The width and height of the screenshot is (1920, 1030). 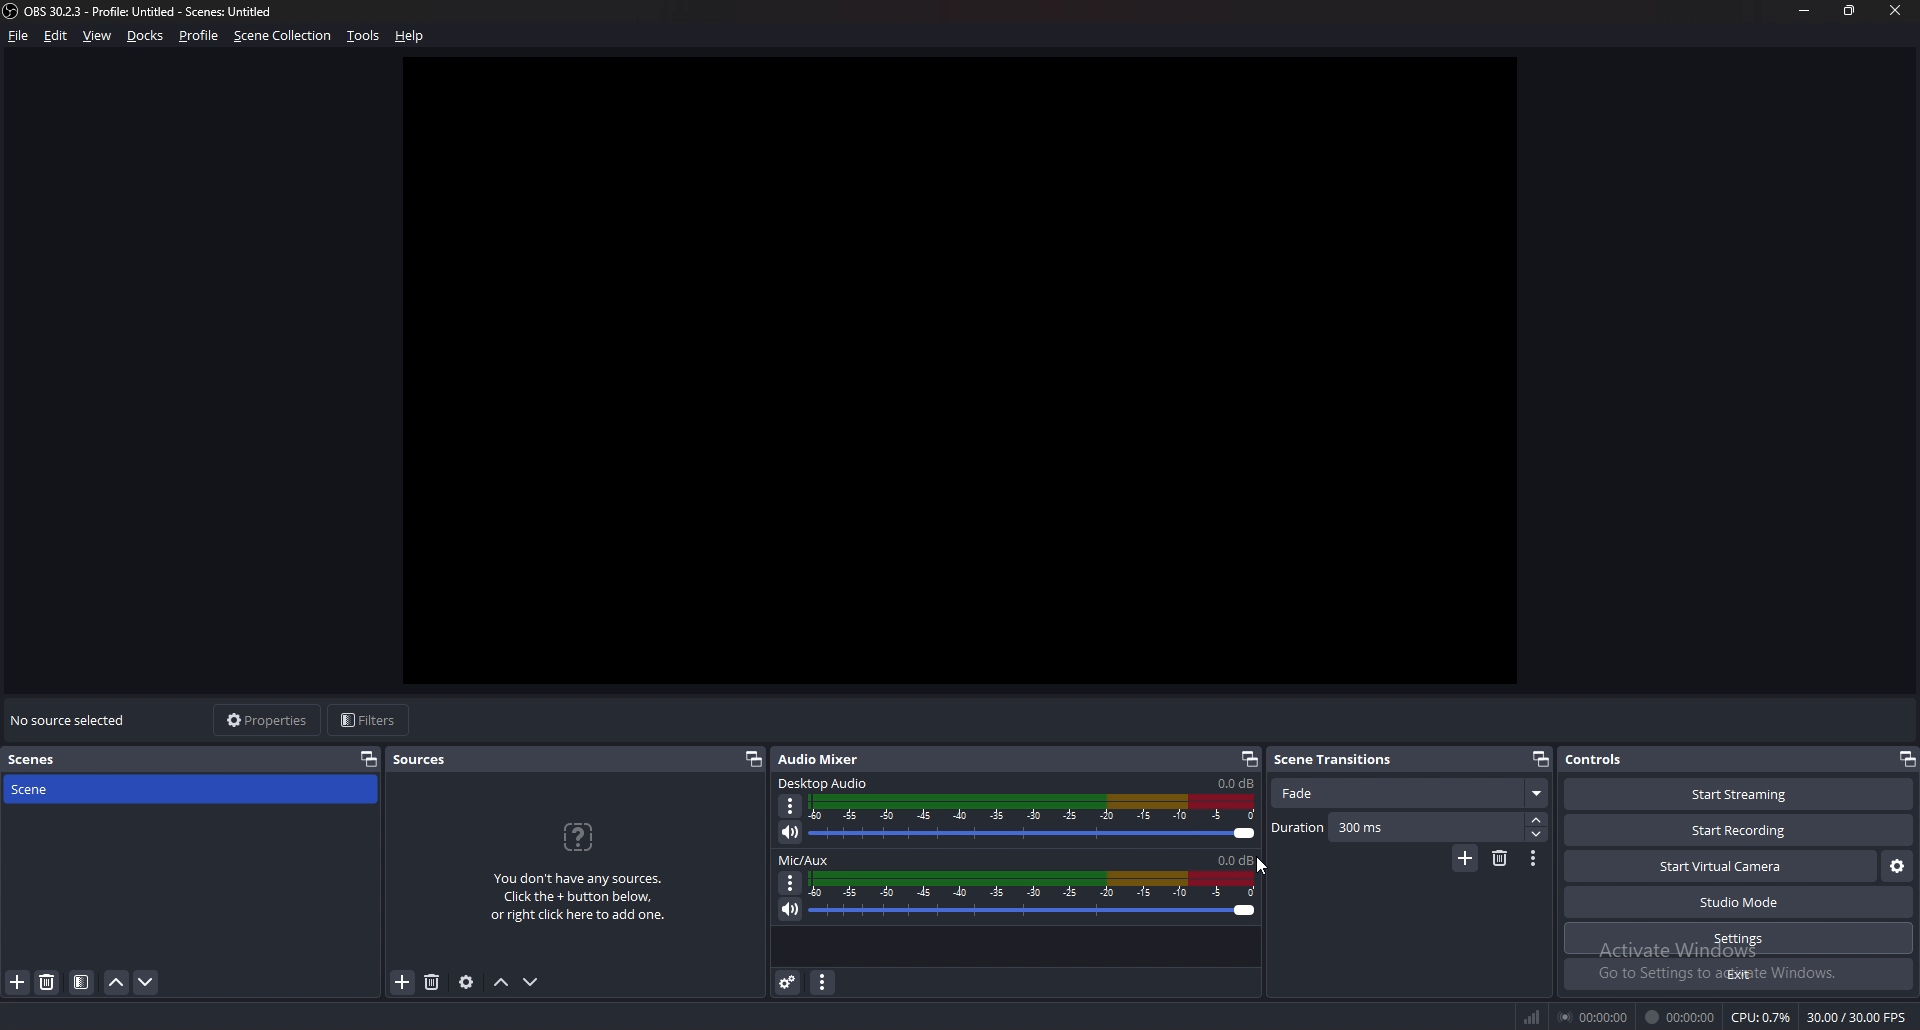 What do you see at coordinates (1804, 9) in the screenshot?
I see `minimize` at bounding box center [1804, 9].